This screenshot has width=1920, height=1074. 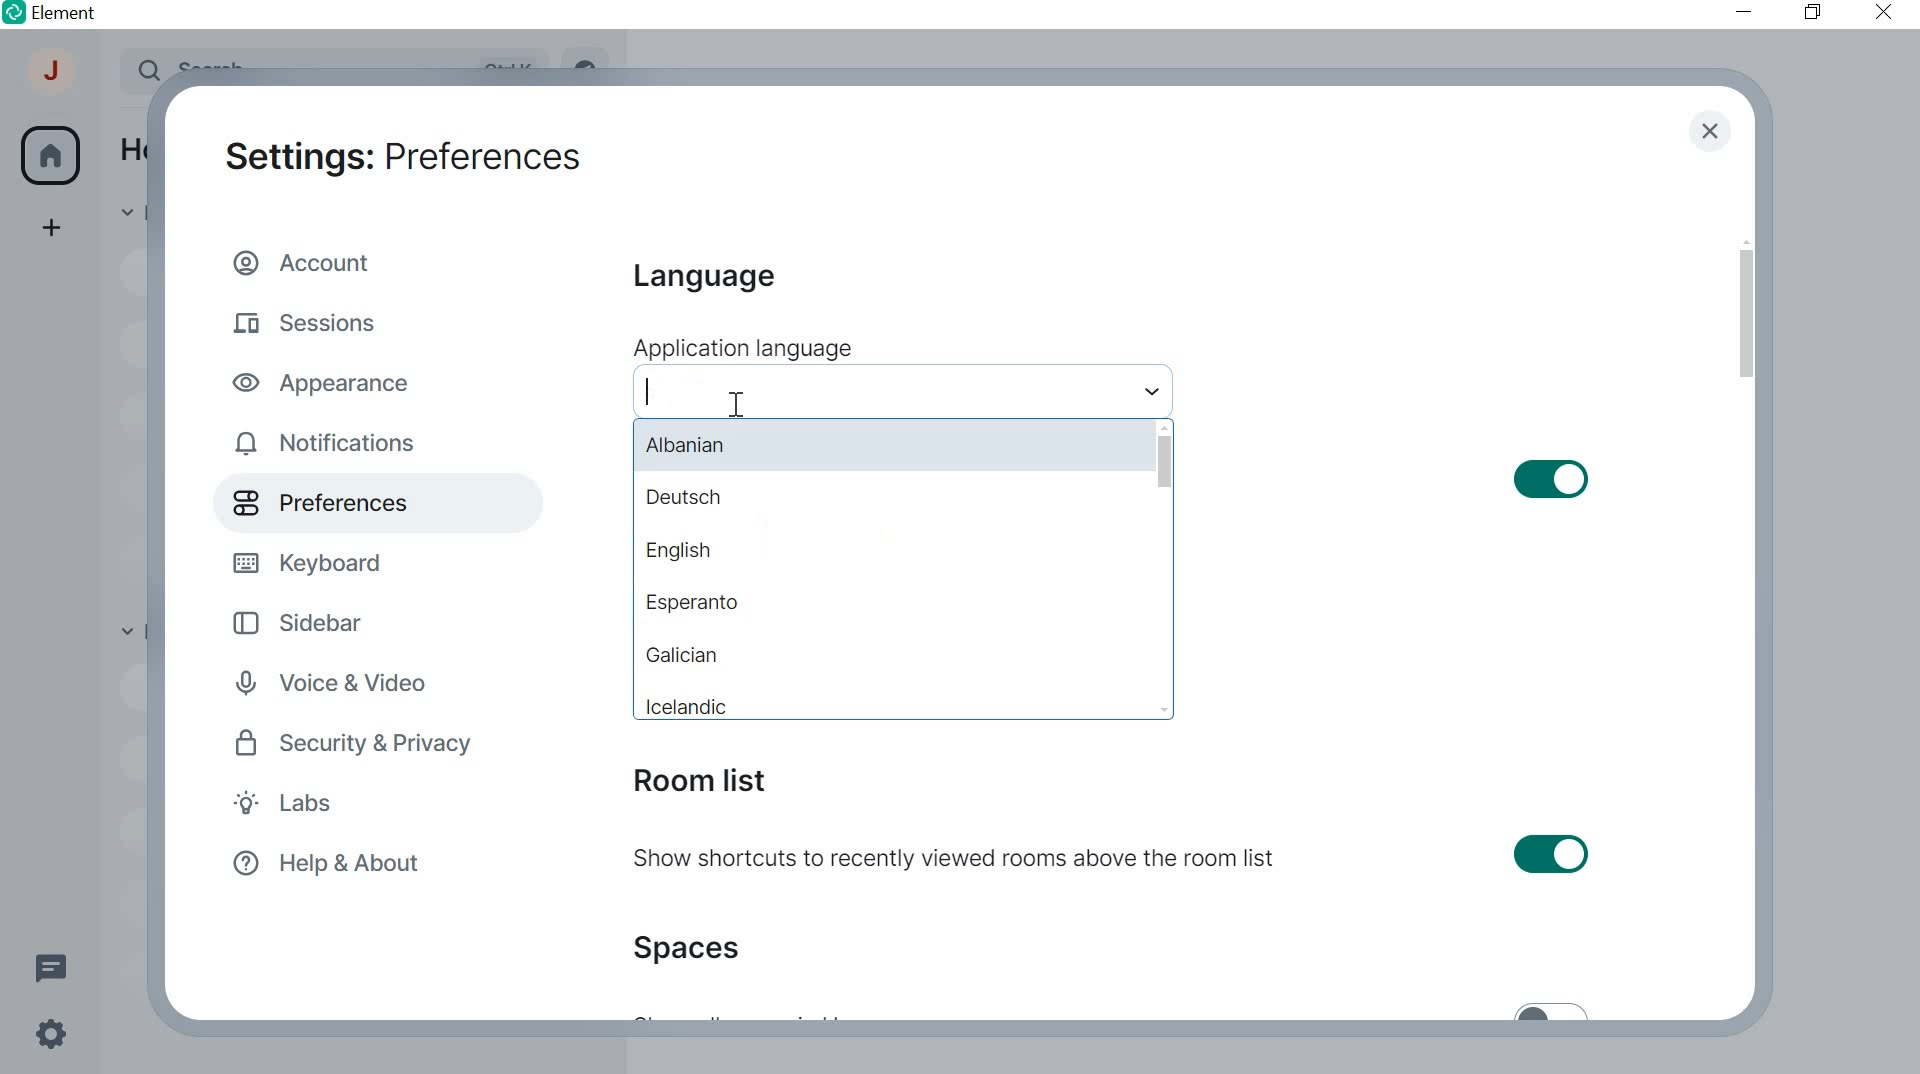 What do you see at coordinates (698, 781) in the screenshot?
I see `Room List` at bounding box center [698, 781].